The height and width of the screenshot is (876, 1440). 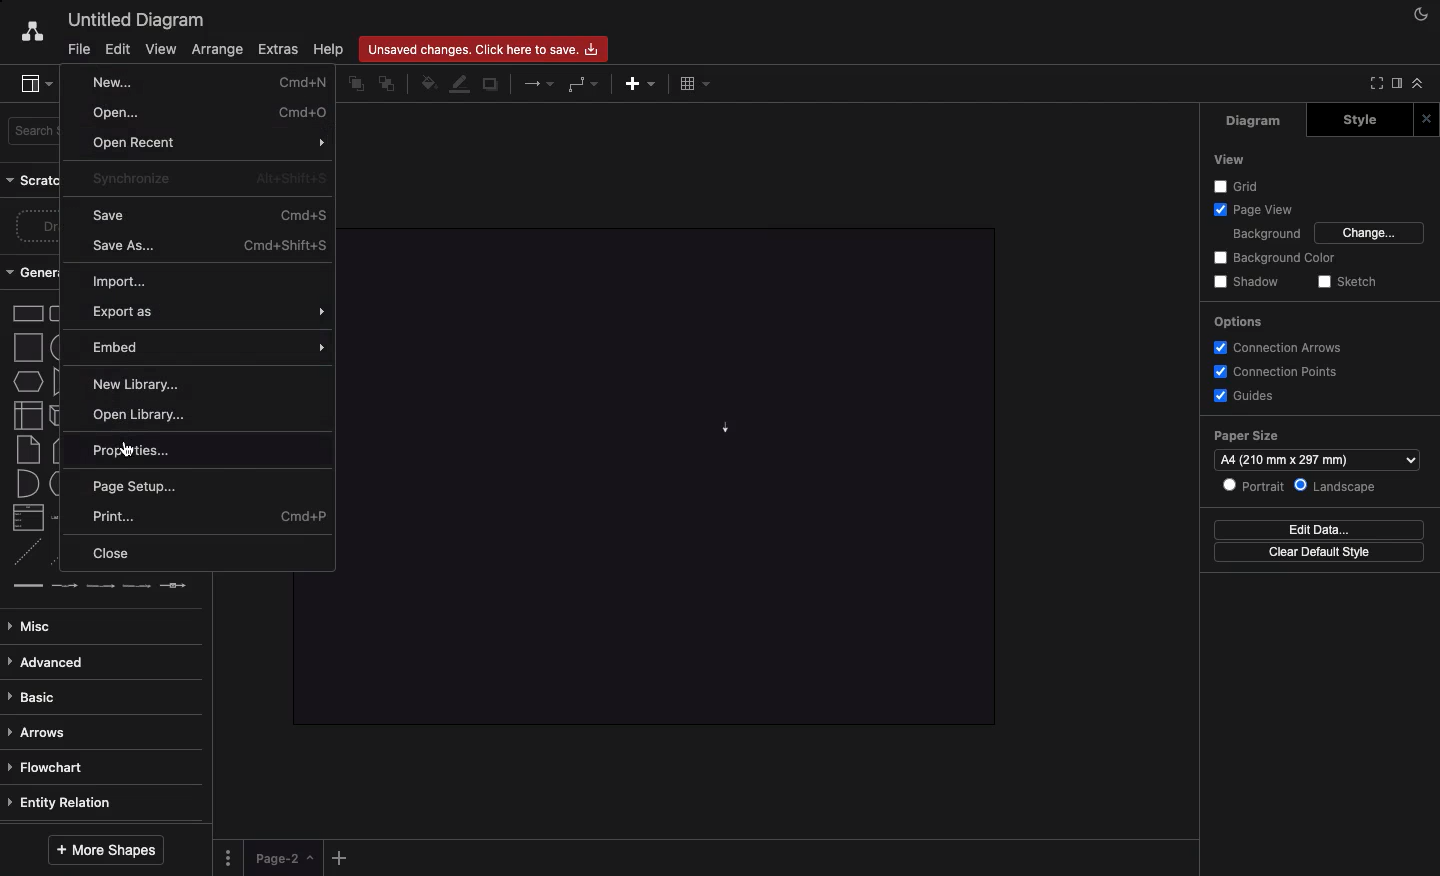 What do you see at coordinates (34, 272) in the screenshot?
I see `General` at bounding box center [34, 272].